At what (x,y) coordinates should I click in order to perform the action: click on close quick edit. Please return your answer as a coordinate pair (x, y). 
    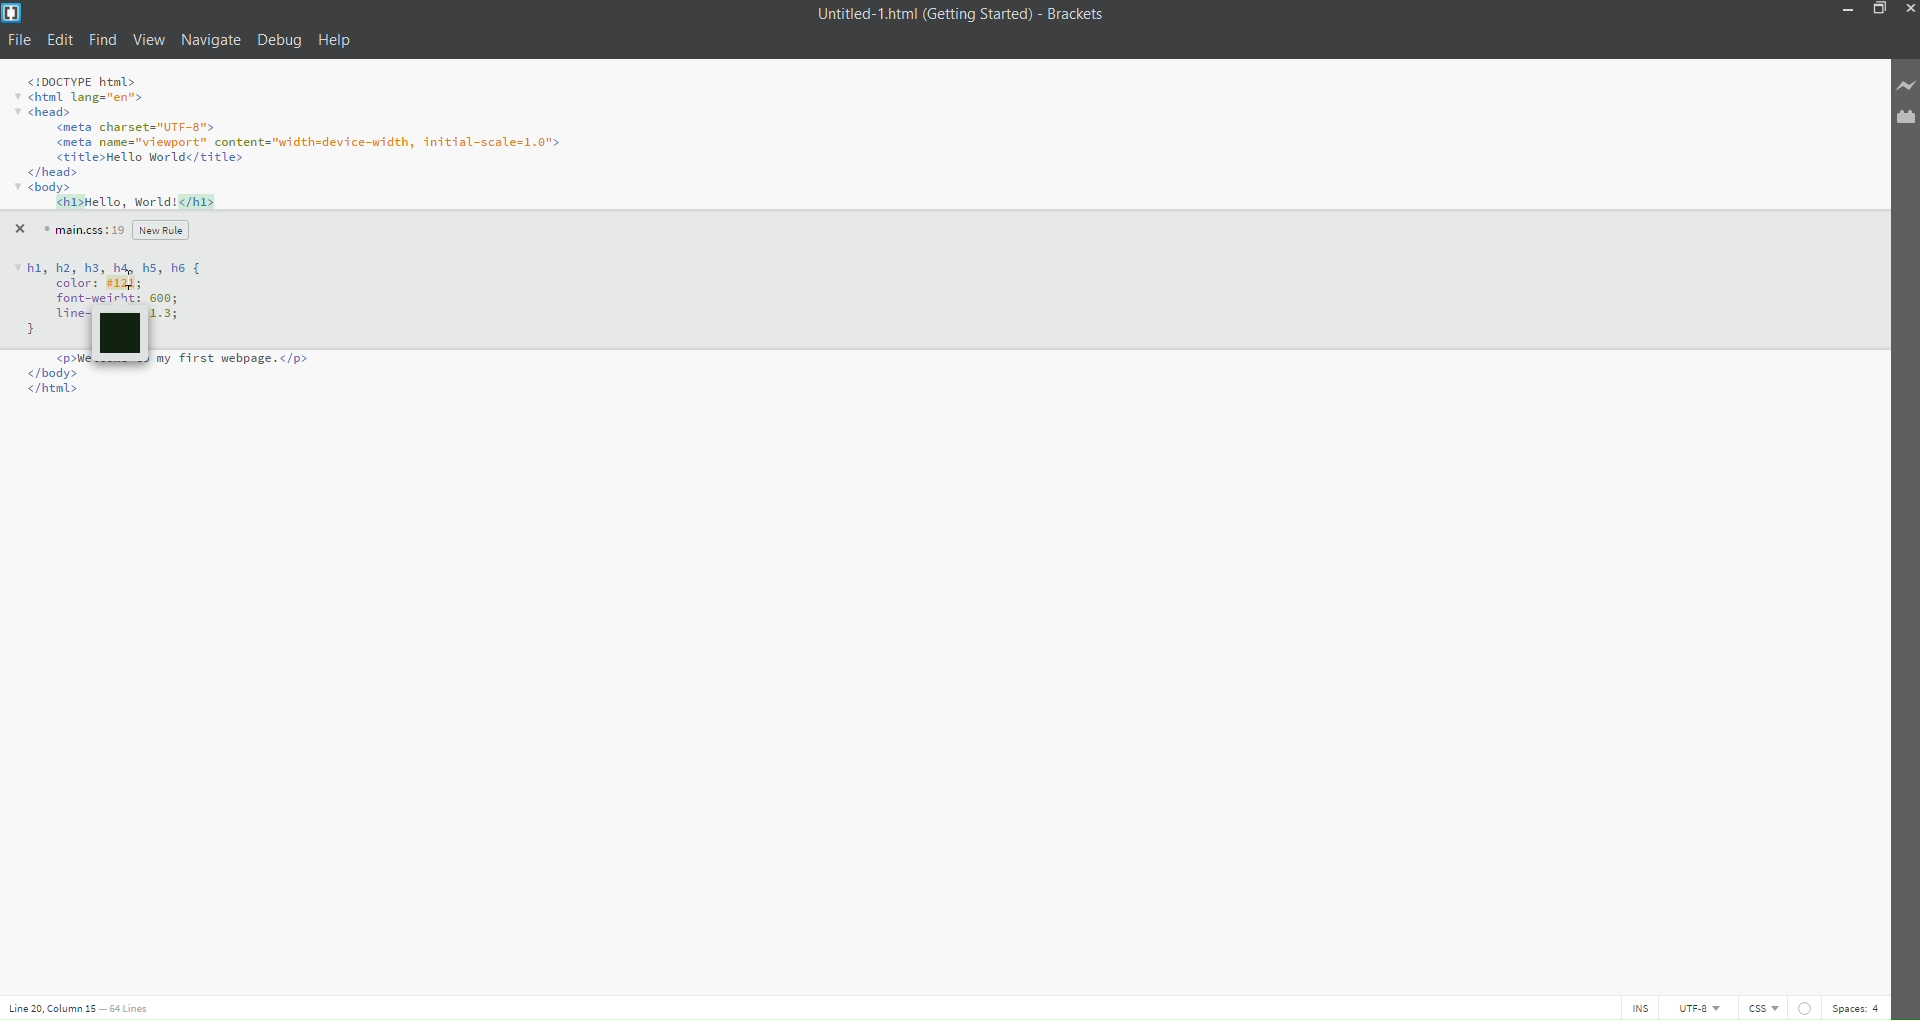
    Looking at the image, I should click on (18, 229).